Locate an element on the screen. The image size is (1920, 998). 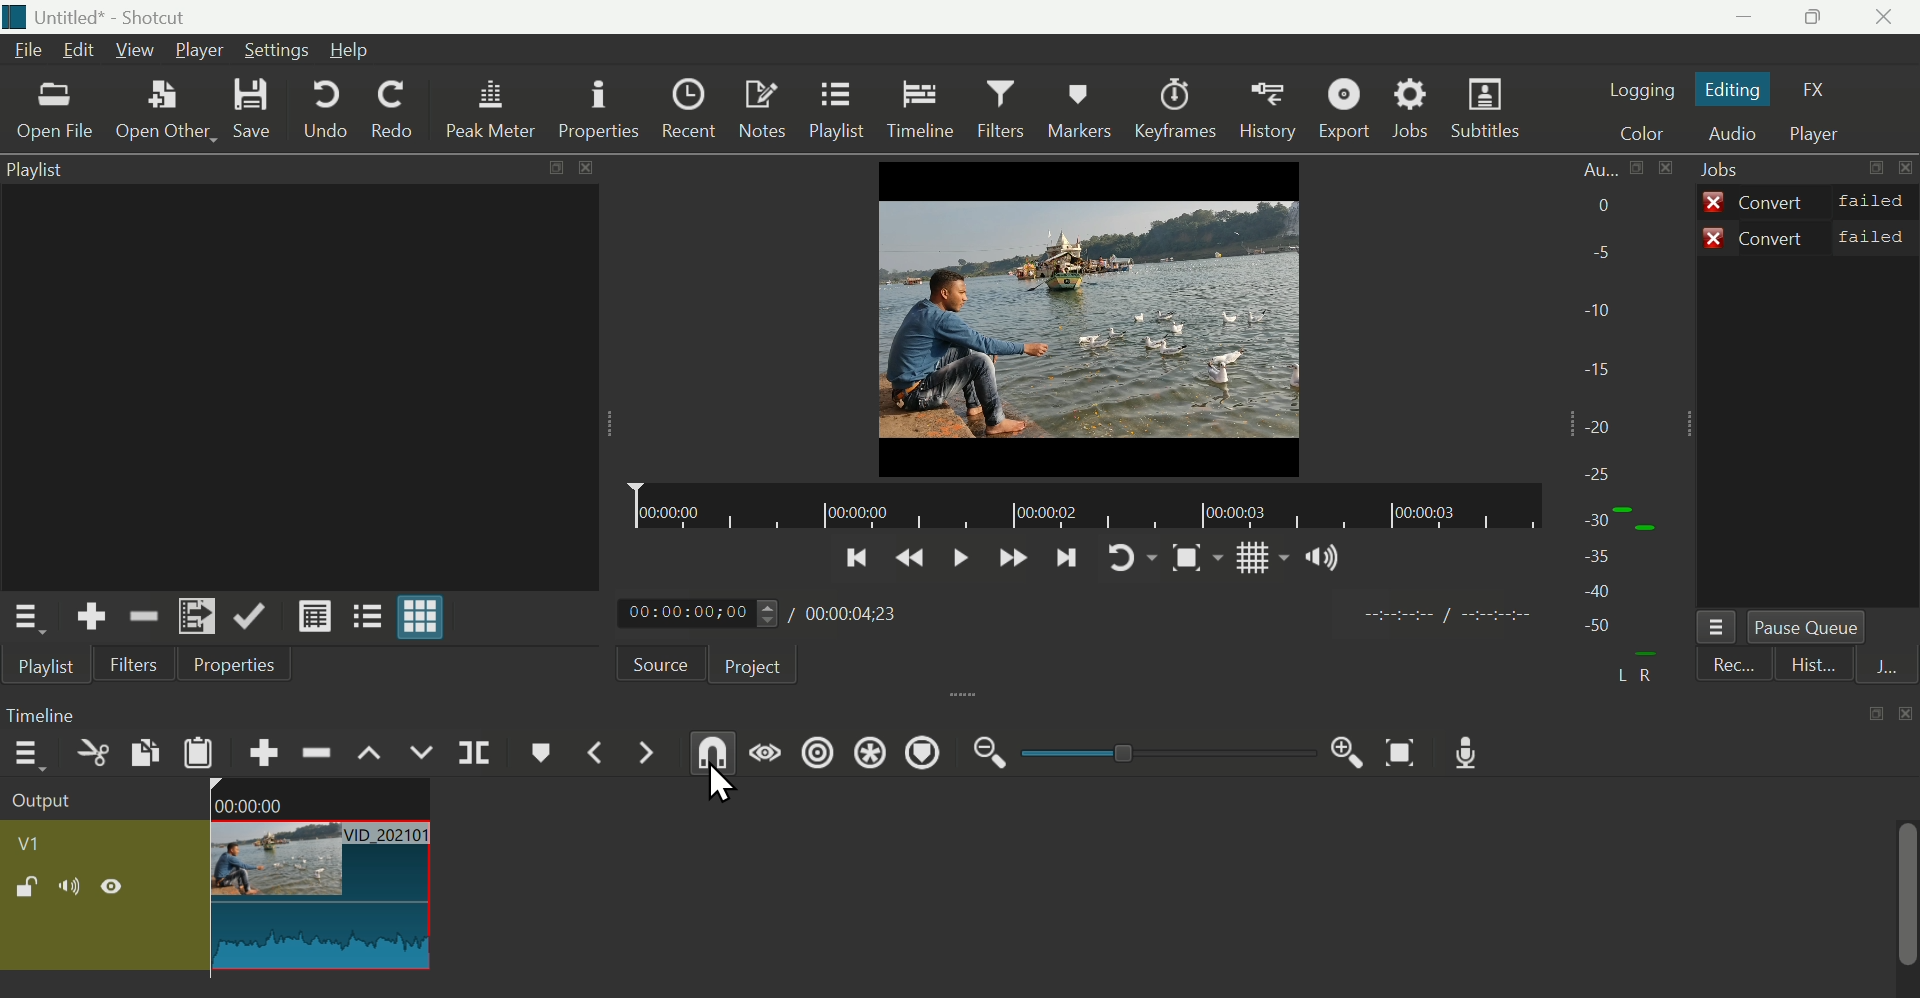
Snap is located at coordinates (706, 756).